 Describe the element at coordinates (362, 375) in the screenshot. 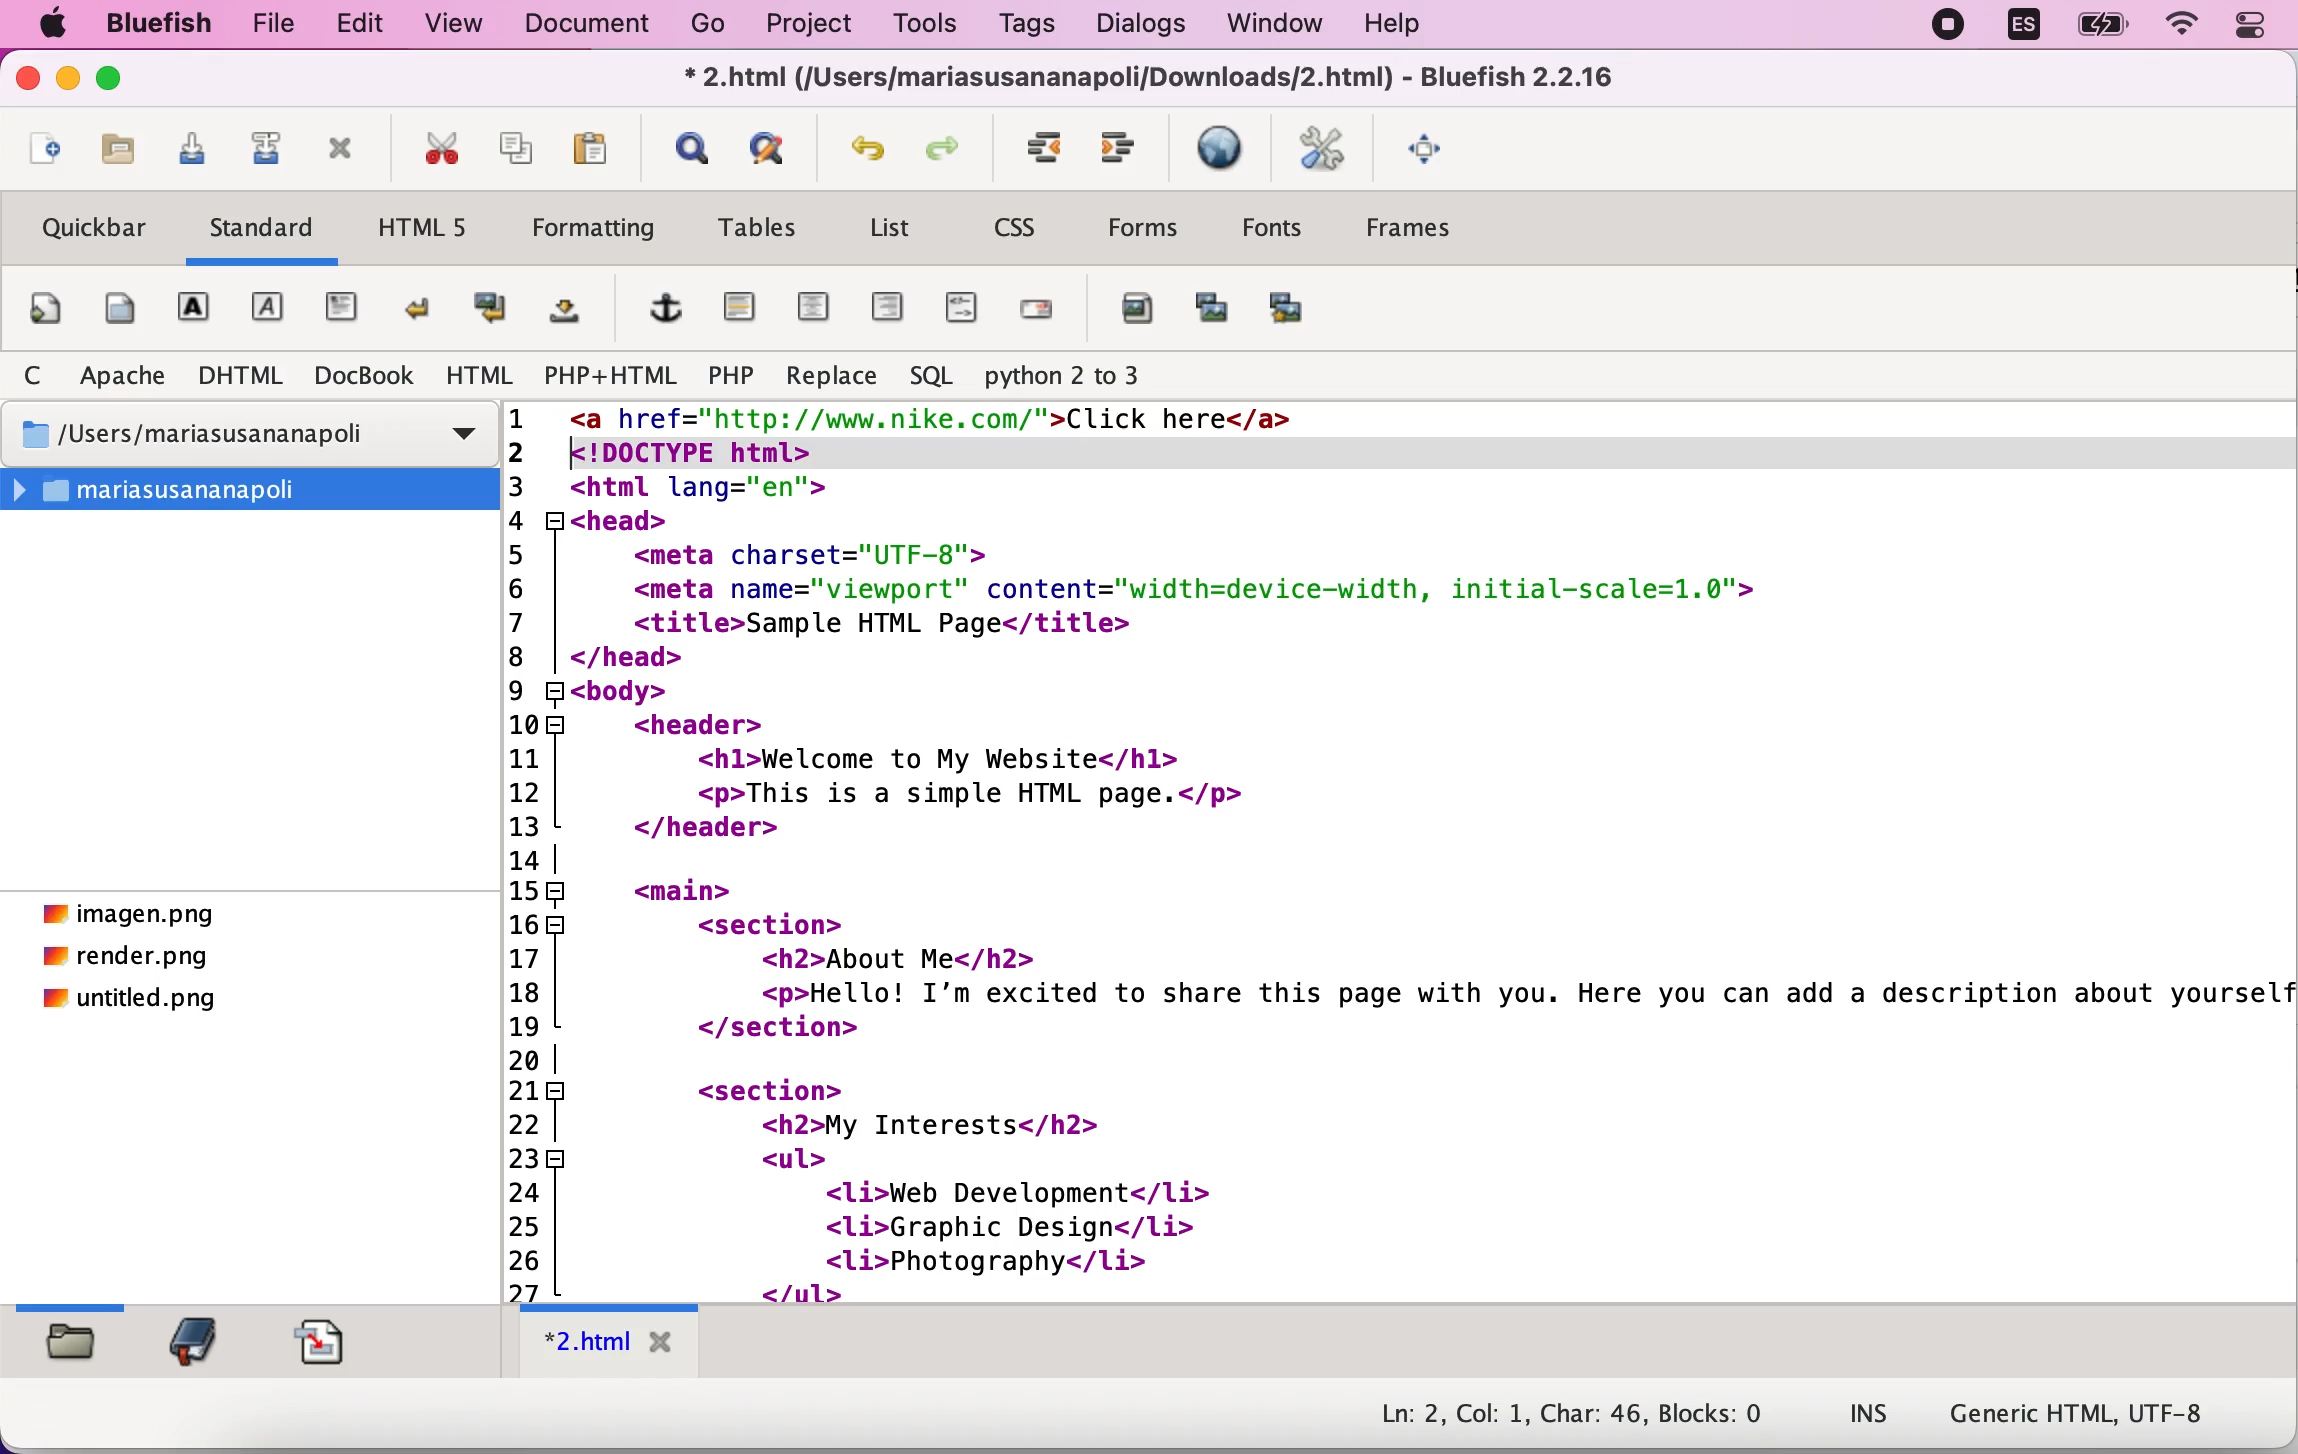

I see `DocBook` at that location.